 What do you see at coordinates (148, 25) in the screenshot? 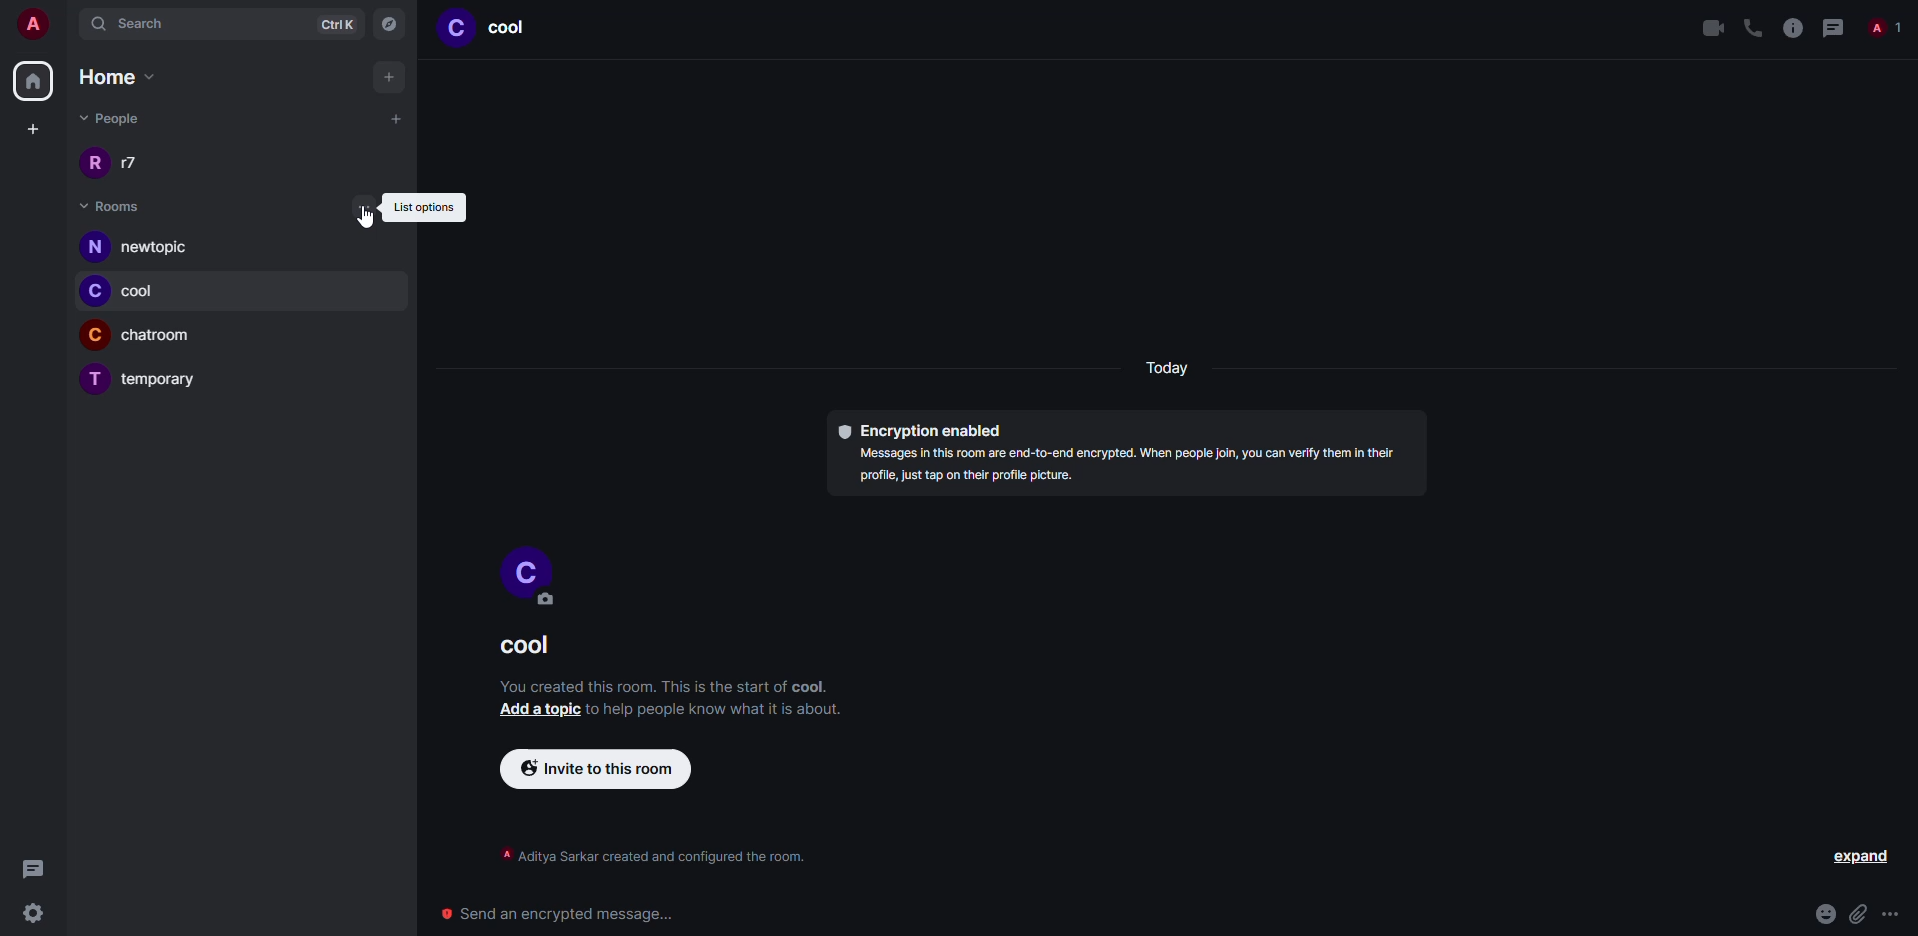
I see `search` at bounding box center [148, 25].